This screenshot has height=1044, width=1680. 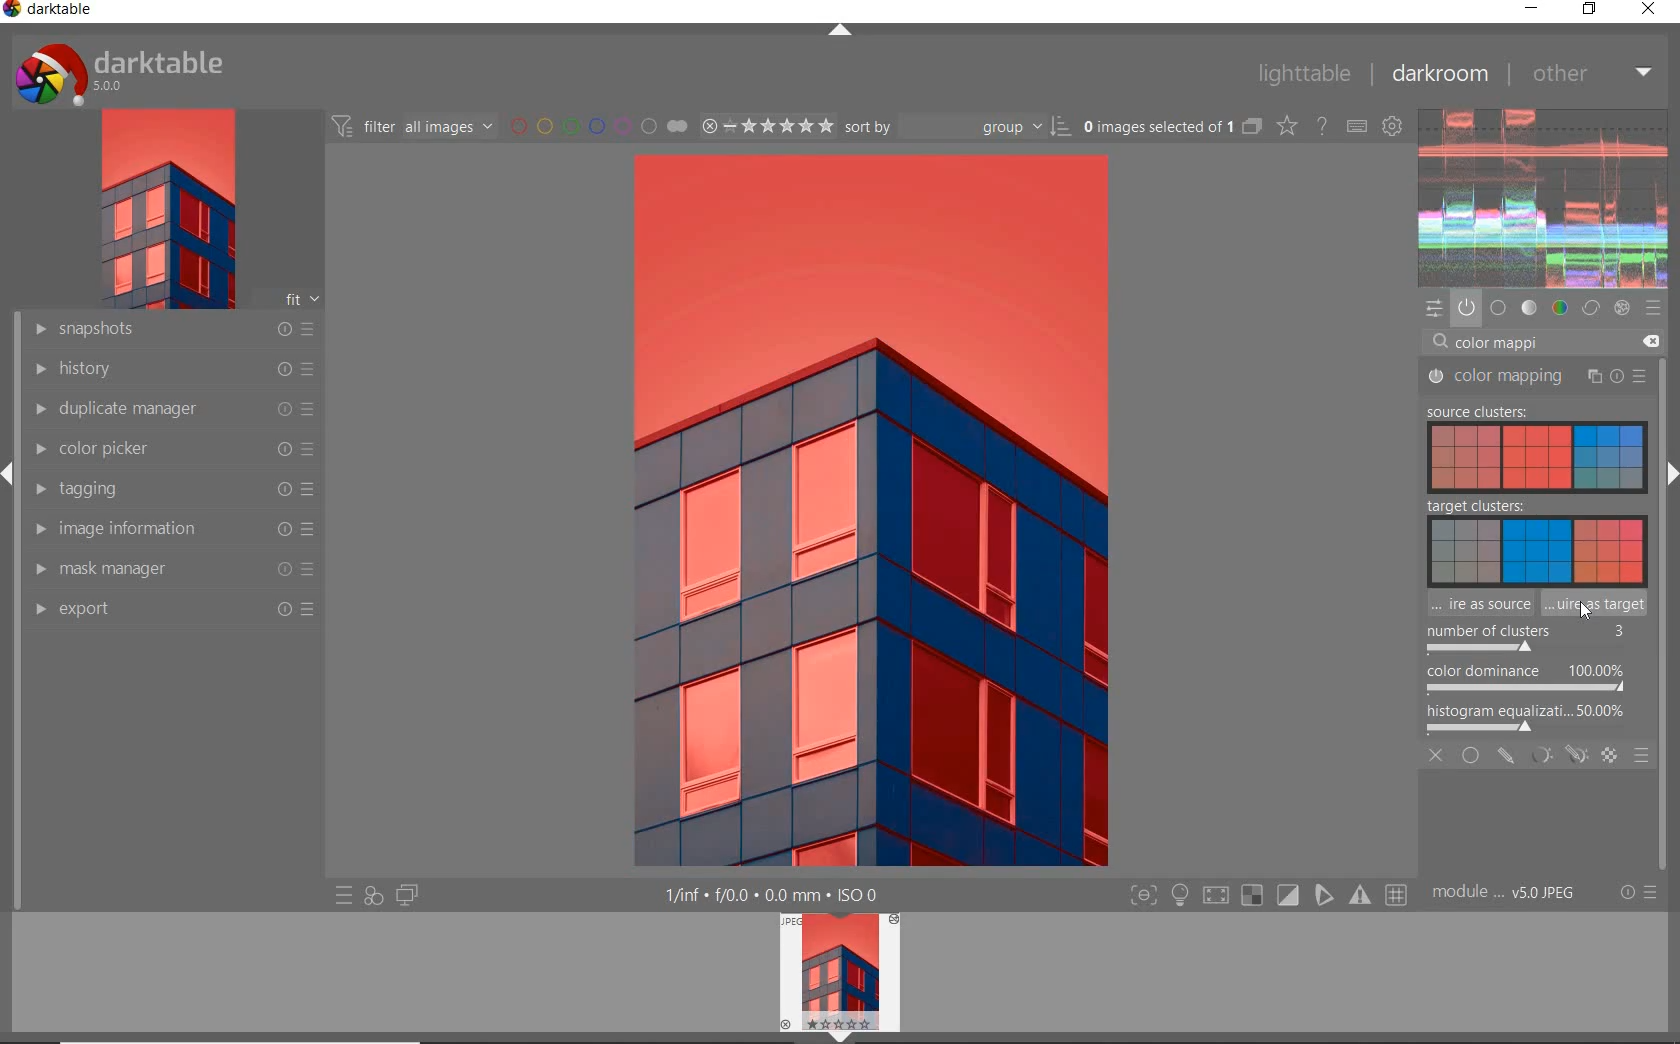 I want to click on scollbar, so click(x=1668, y=400).